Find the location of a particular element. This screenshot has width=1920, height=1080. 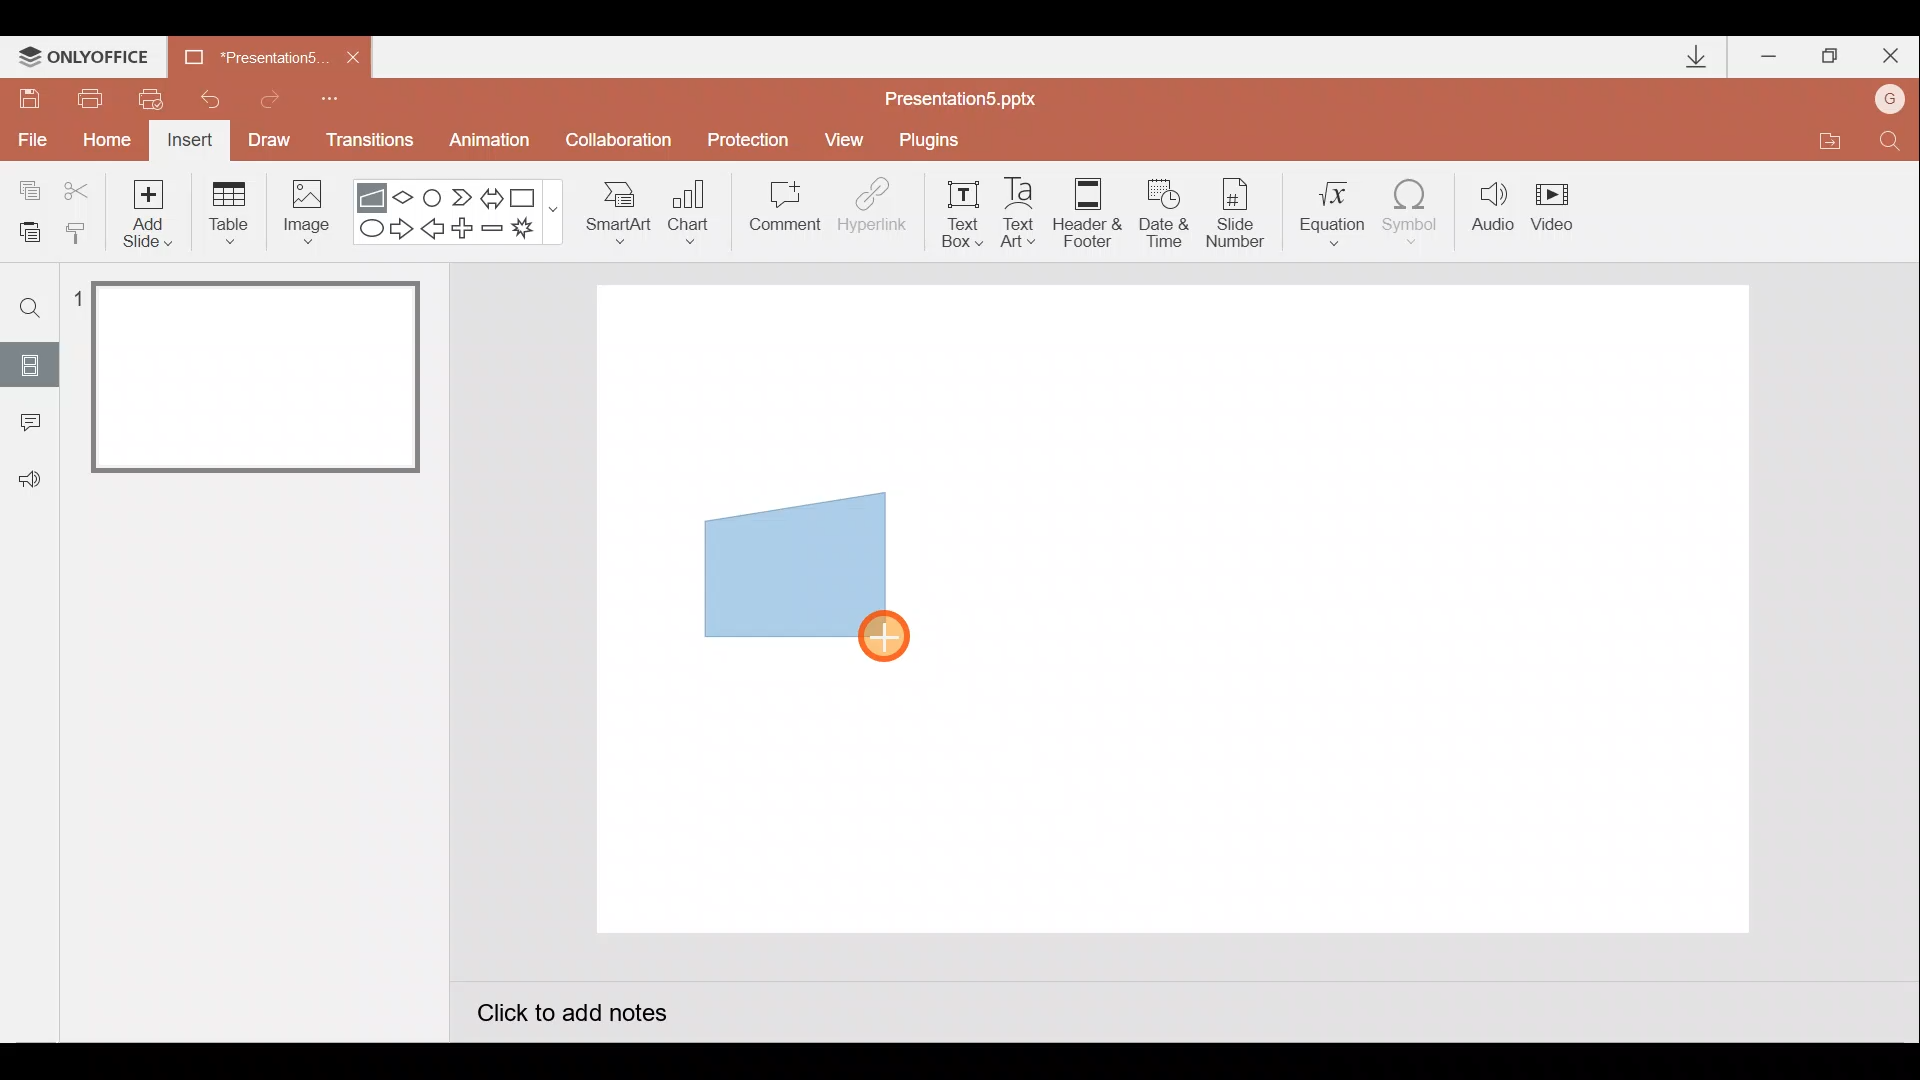

Quick print is located at coordinates (158, 94).